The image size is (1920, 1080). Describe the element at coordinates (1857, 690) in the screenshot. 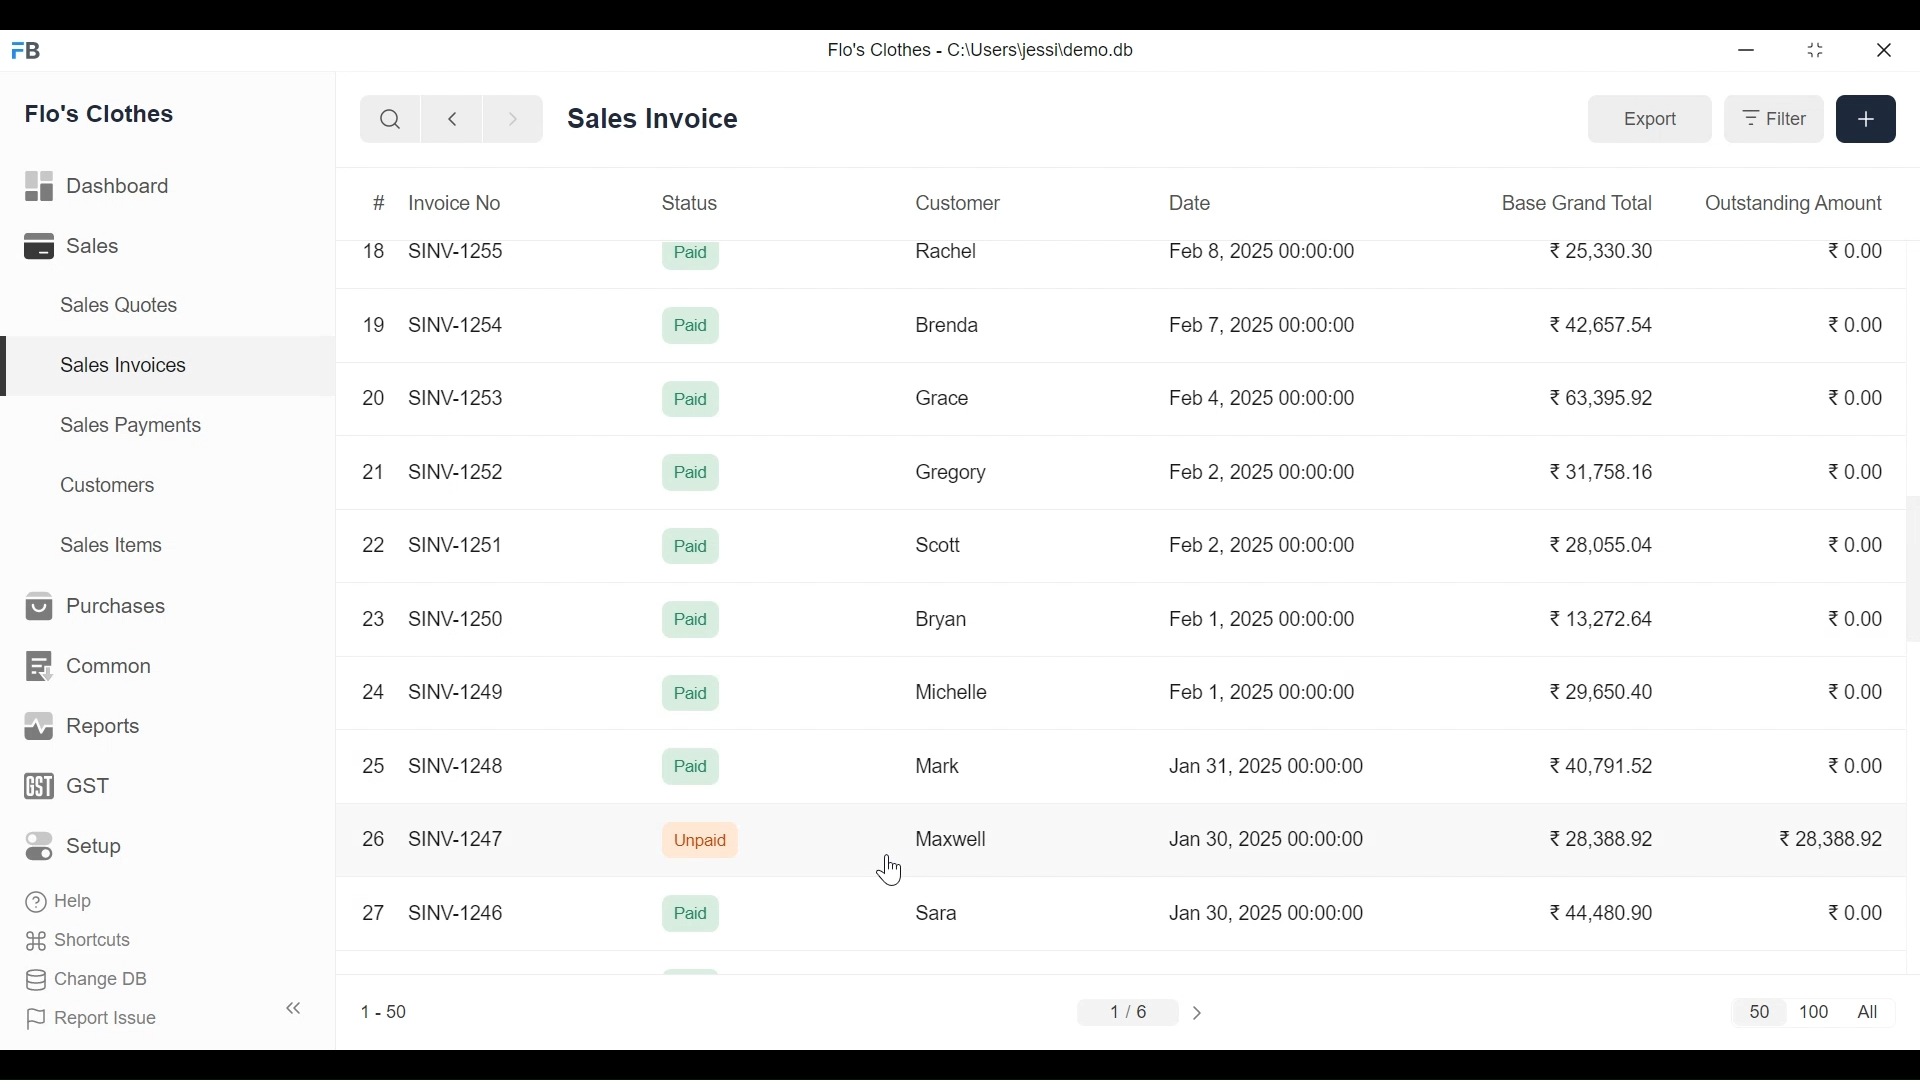

I see `0.00` at that location.